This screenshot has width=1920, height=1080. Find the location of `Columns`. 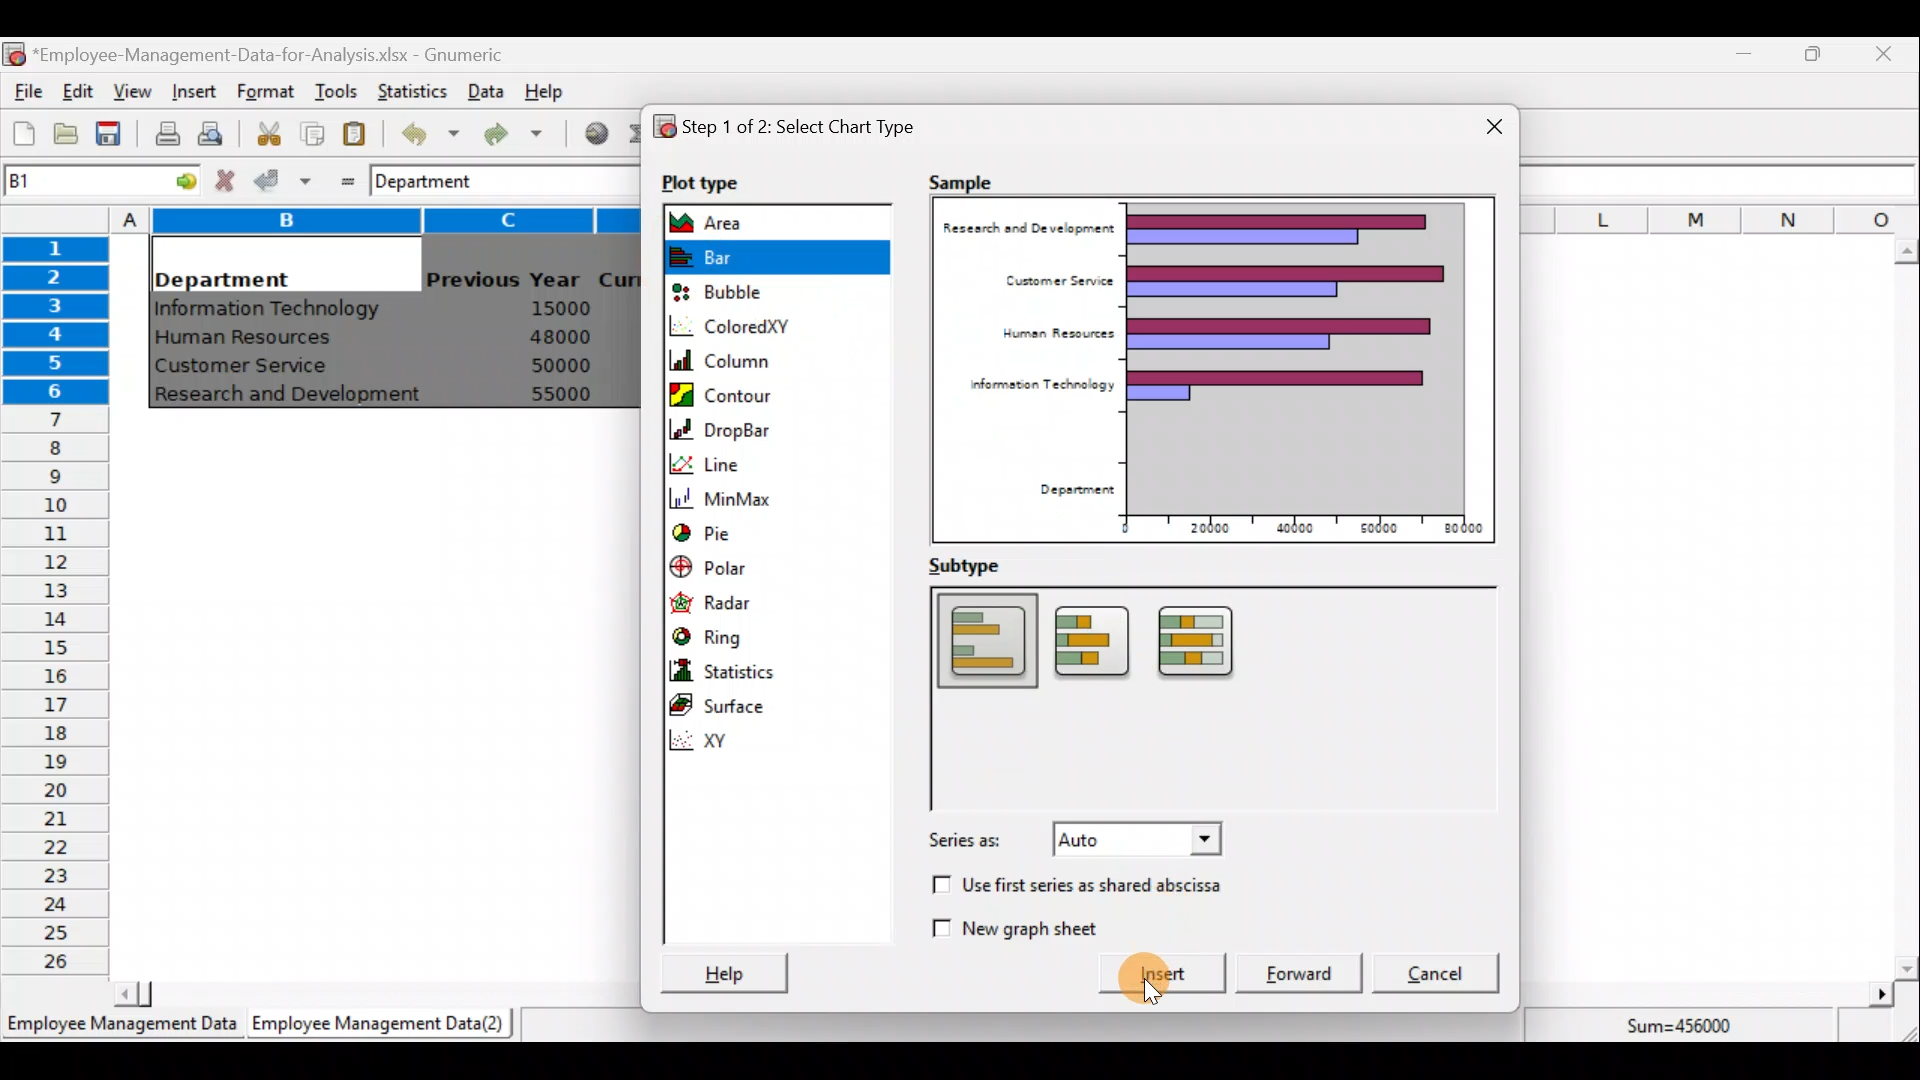

Columns is located at coordinates (1721, 216).